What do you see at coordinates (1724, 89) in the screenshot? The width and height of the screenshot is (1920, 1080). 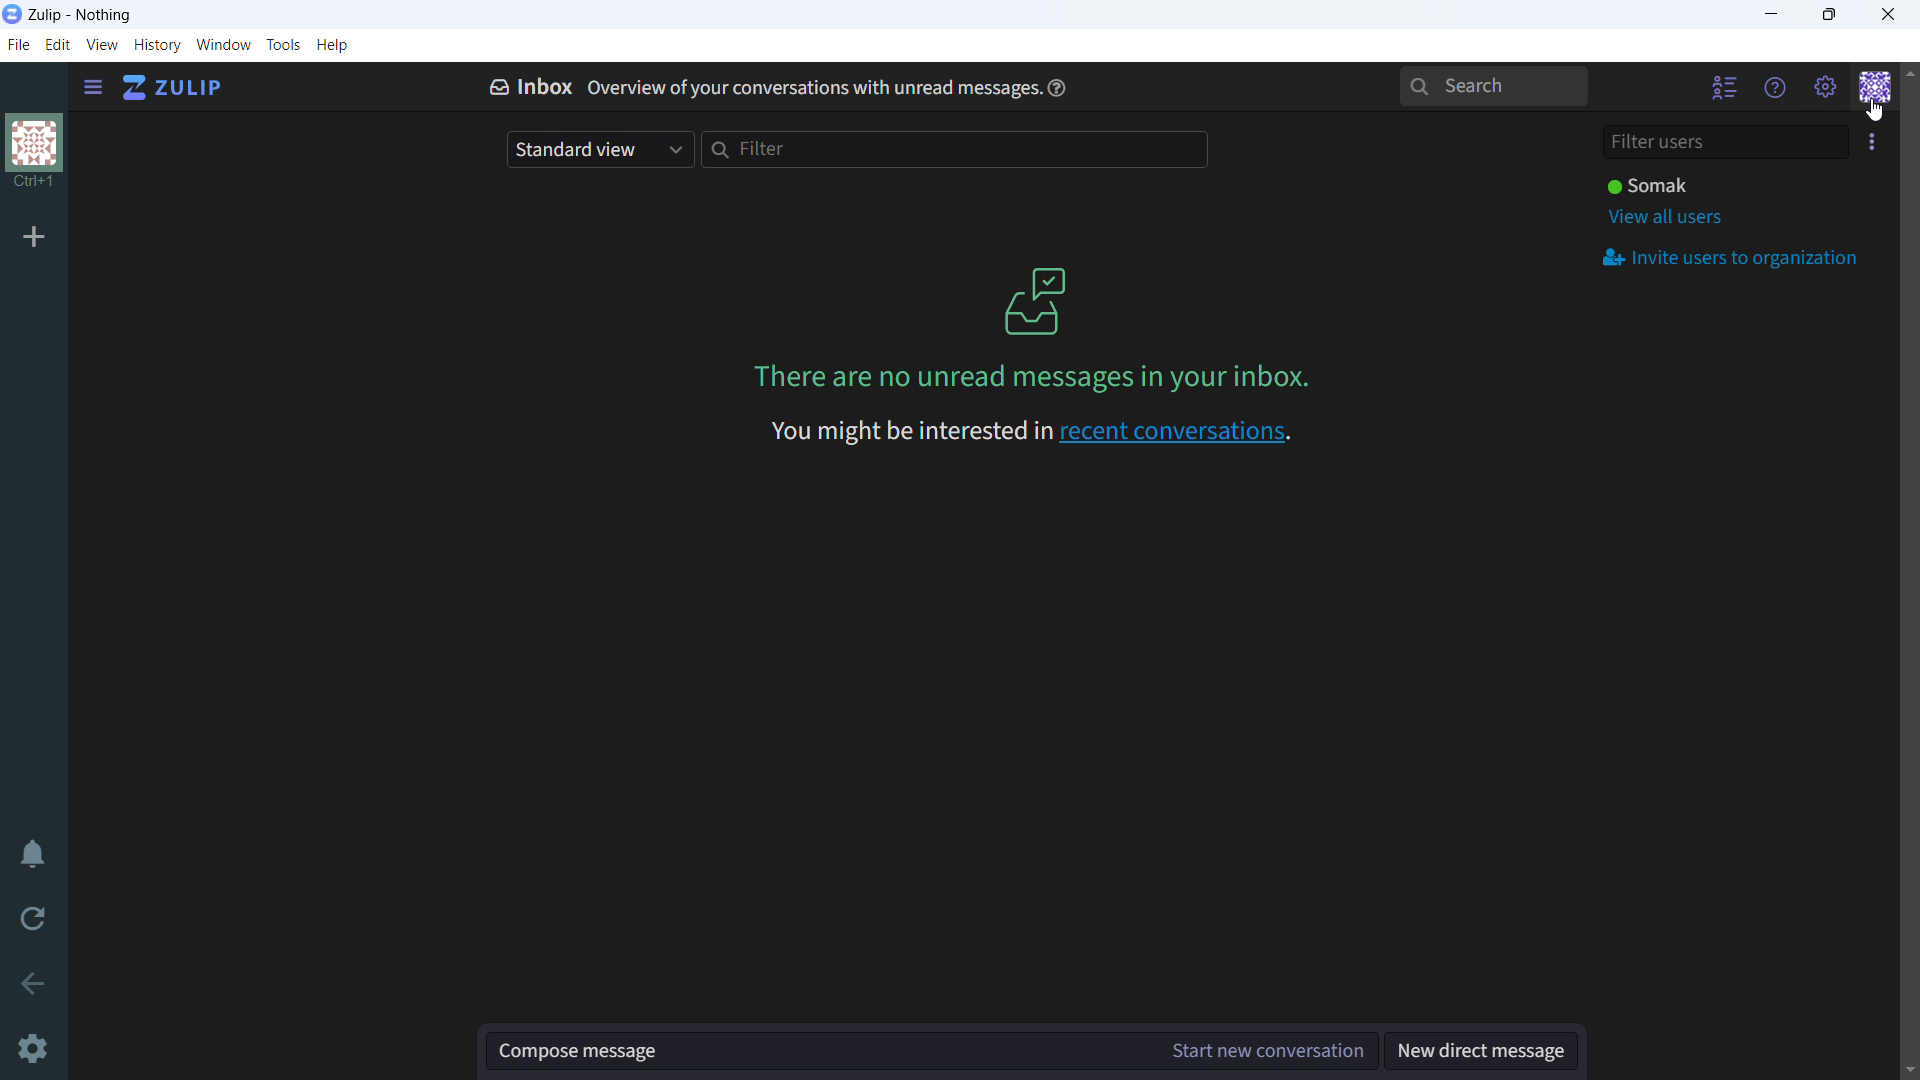 I see `hide all users` at bounding box center [1724, 89].